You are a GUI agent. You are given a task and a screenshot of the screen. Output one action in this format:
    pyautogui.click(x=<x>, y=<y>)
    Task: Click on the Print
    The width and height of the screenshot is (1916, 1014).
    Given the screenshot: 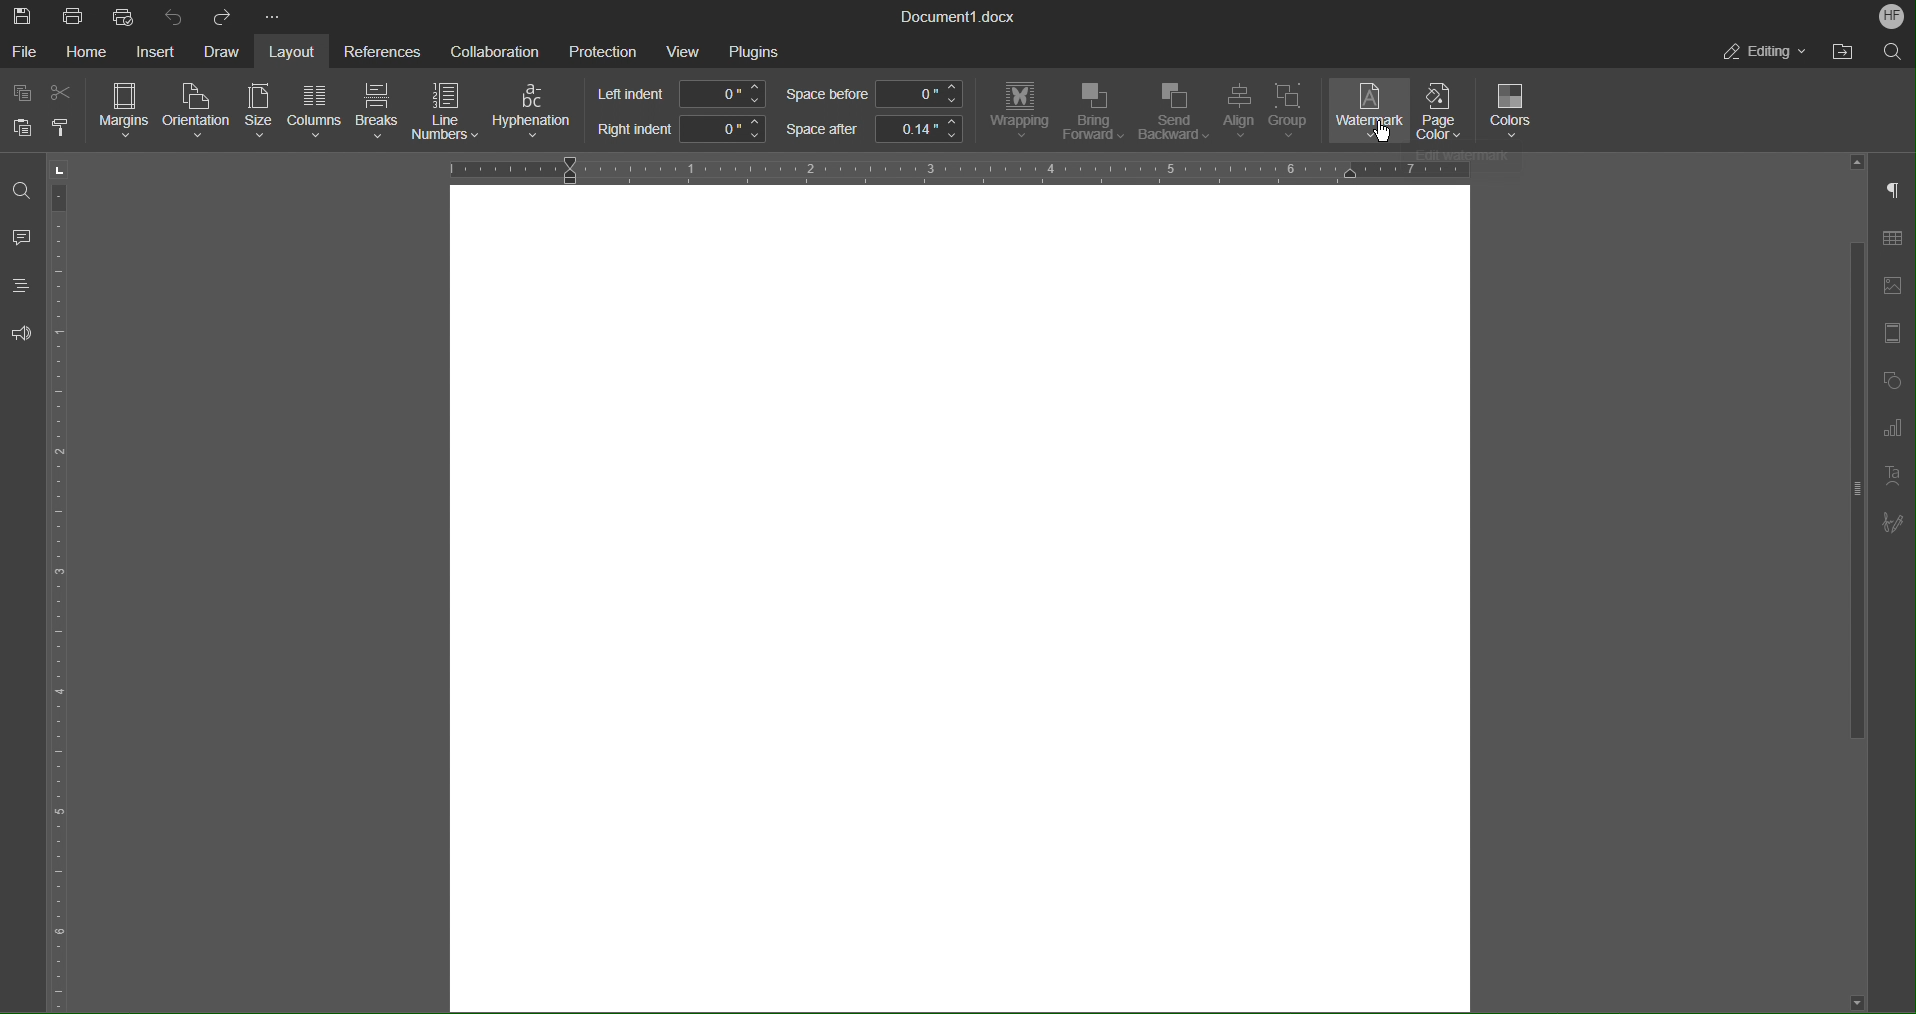 What is the action you would take?
    pyautogui.click(x=75, y=17)
    